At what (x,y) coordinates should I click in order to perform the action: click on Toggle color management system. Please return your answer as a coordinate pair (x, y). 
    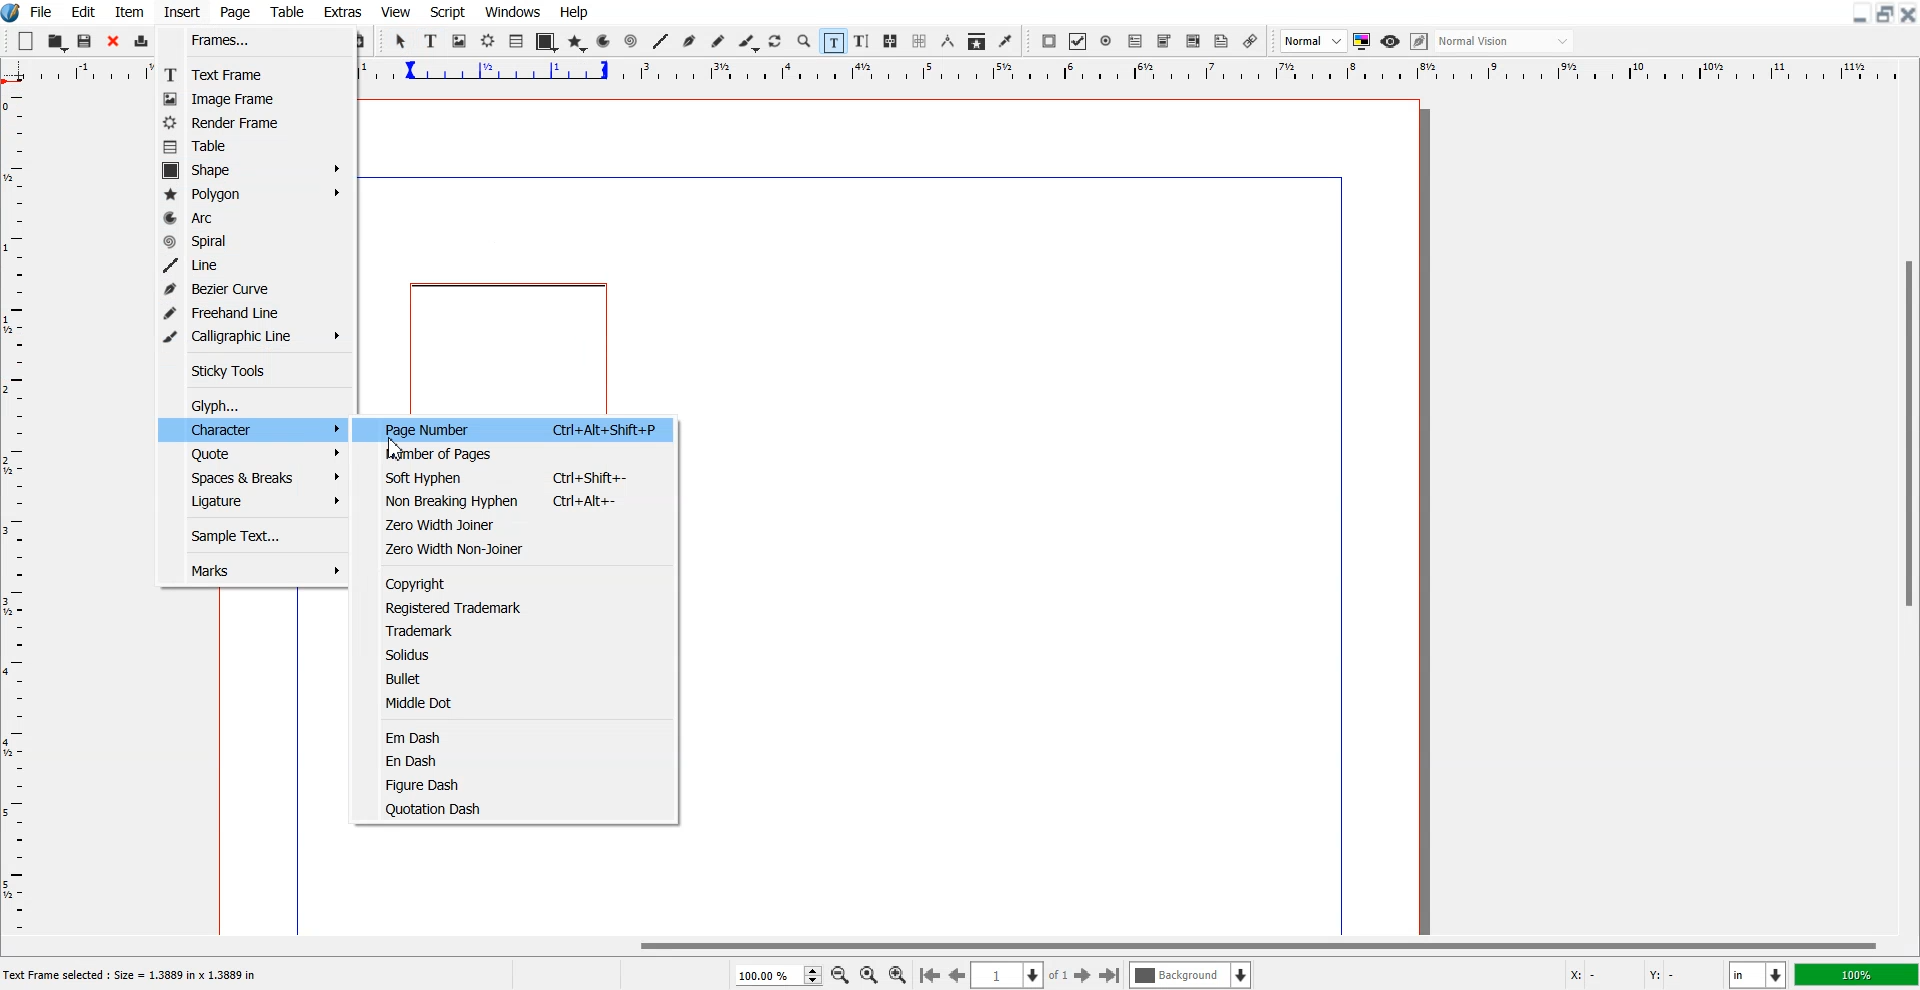
    Looking at the image, I should click on (1363, 41).